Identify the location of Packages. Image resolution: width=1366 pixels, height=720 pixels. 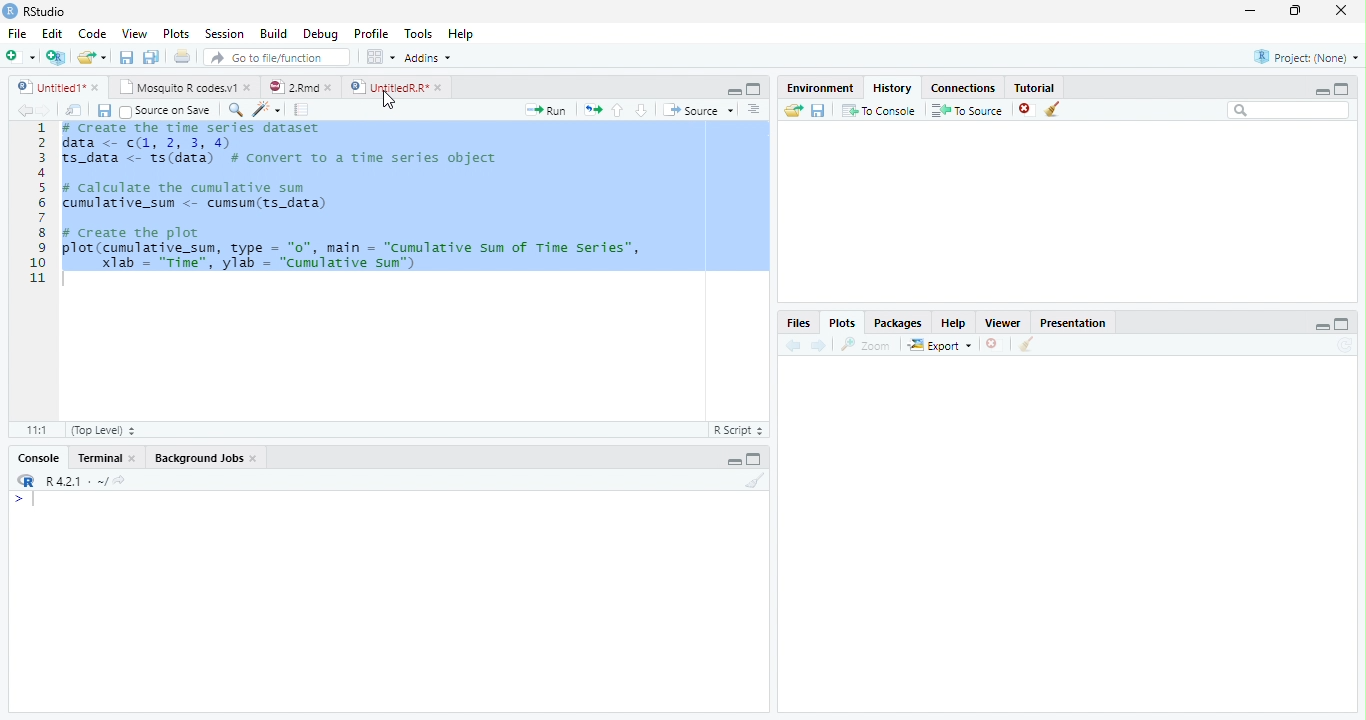
(896, 323).